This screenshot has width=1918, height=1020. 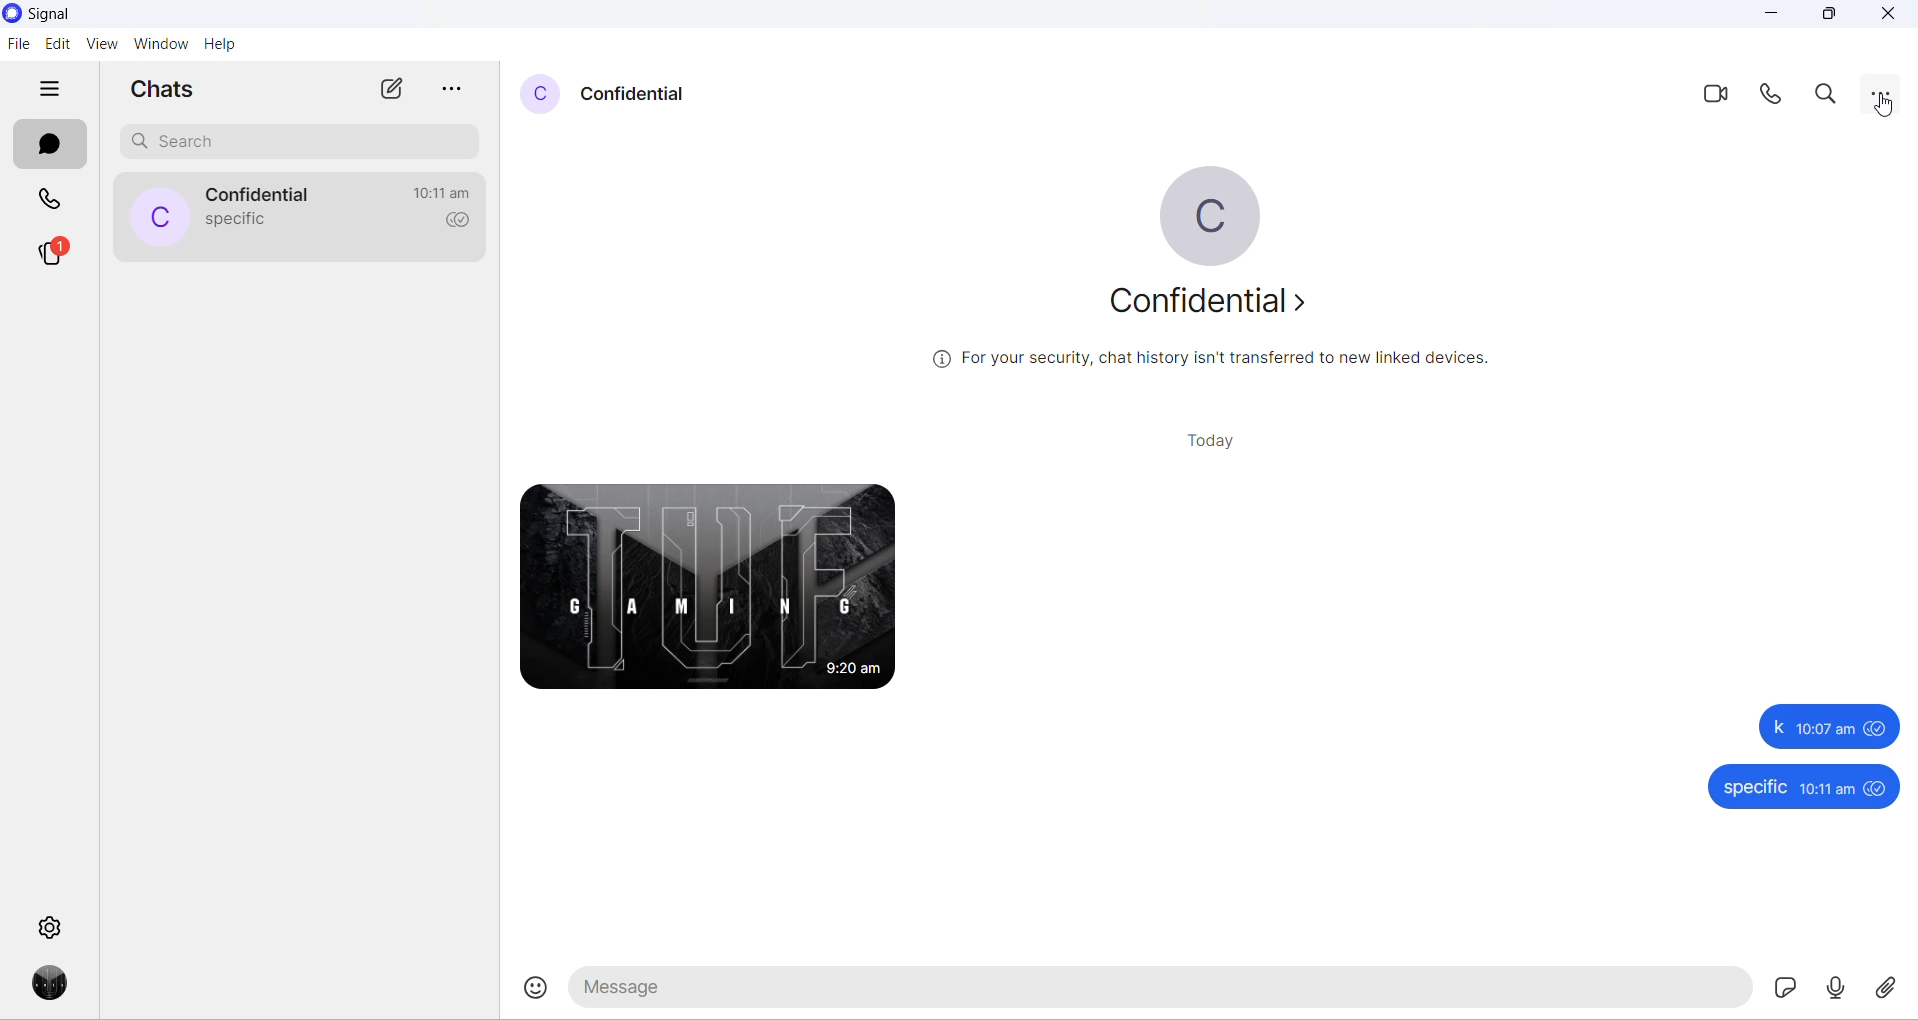 I want to click on read recipient, so click(x=455, y=227).